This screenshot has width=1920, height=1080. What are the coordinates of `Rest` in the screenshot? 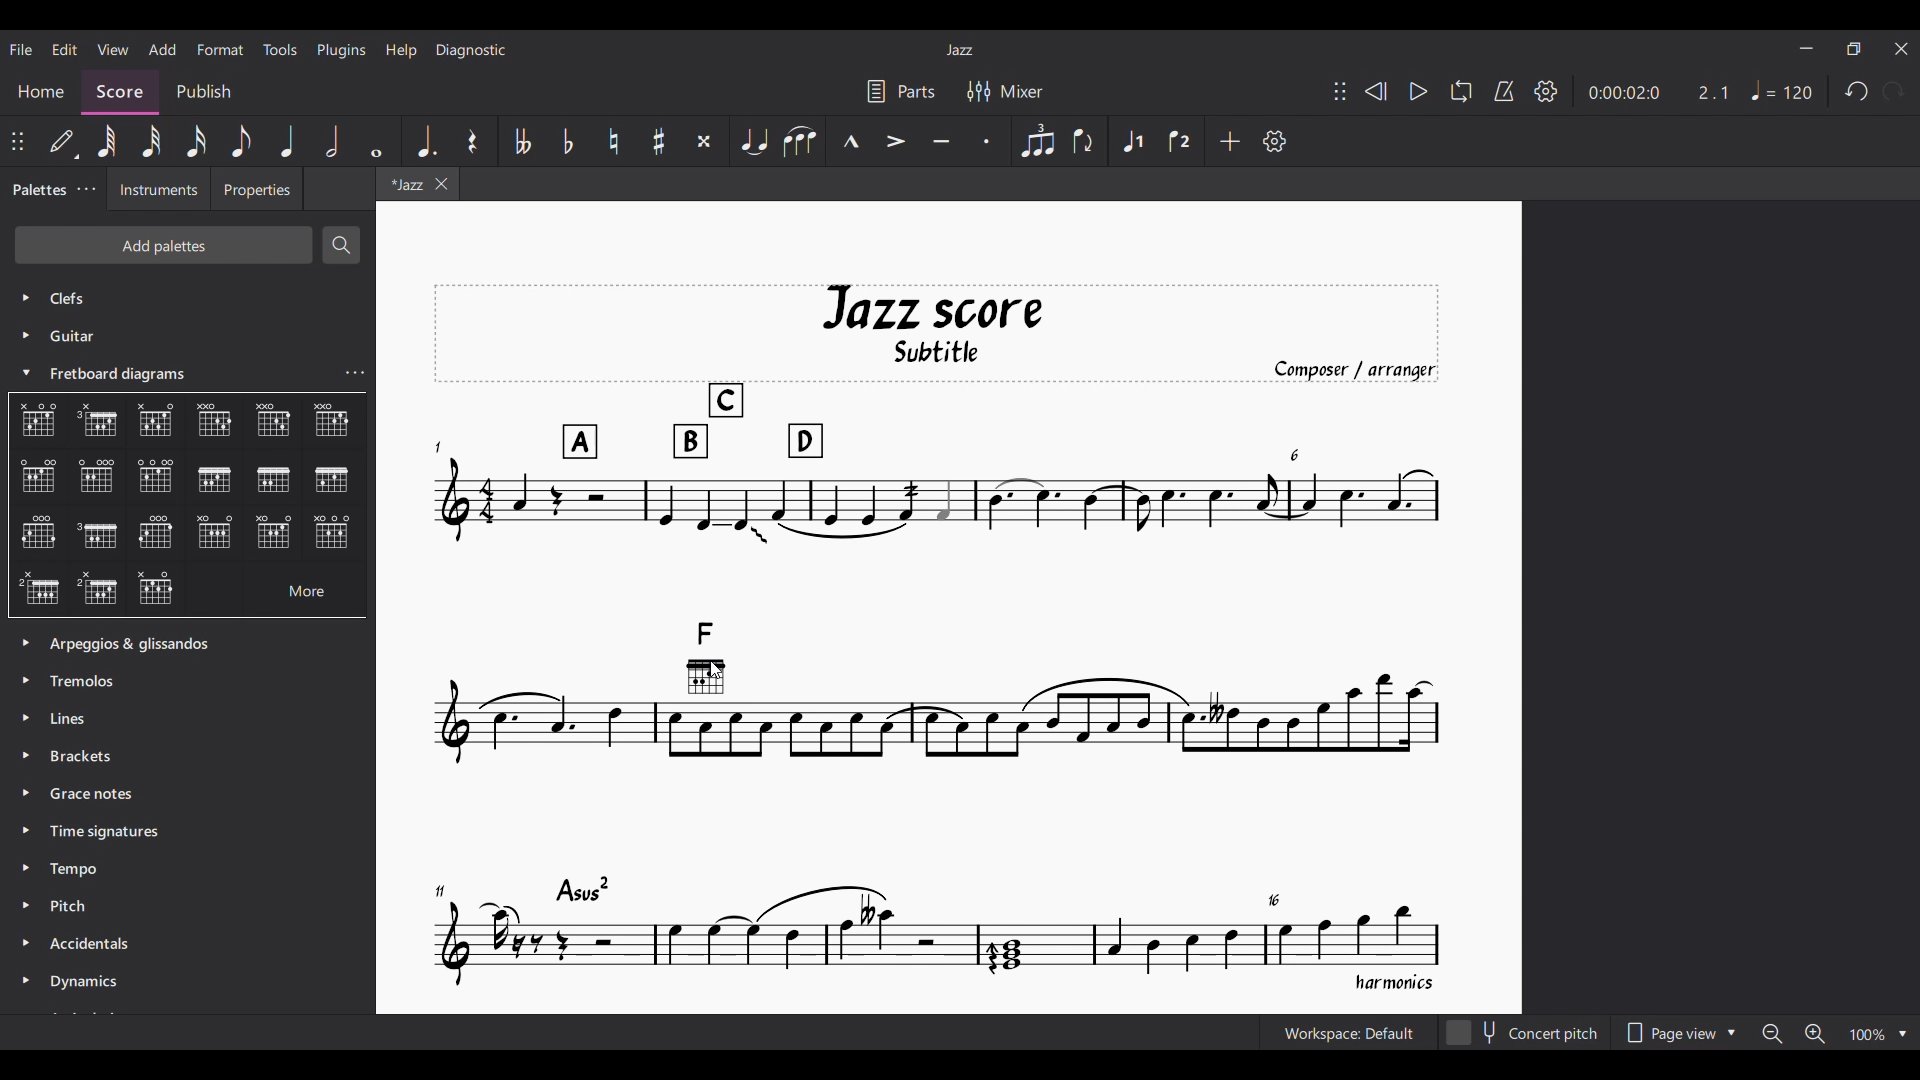 It's located at (472, 141).